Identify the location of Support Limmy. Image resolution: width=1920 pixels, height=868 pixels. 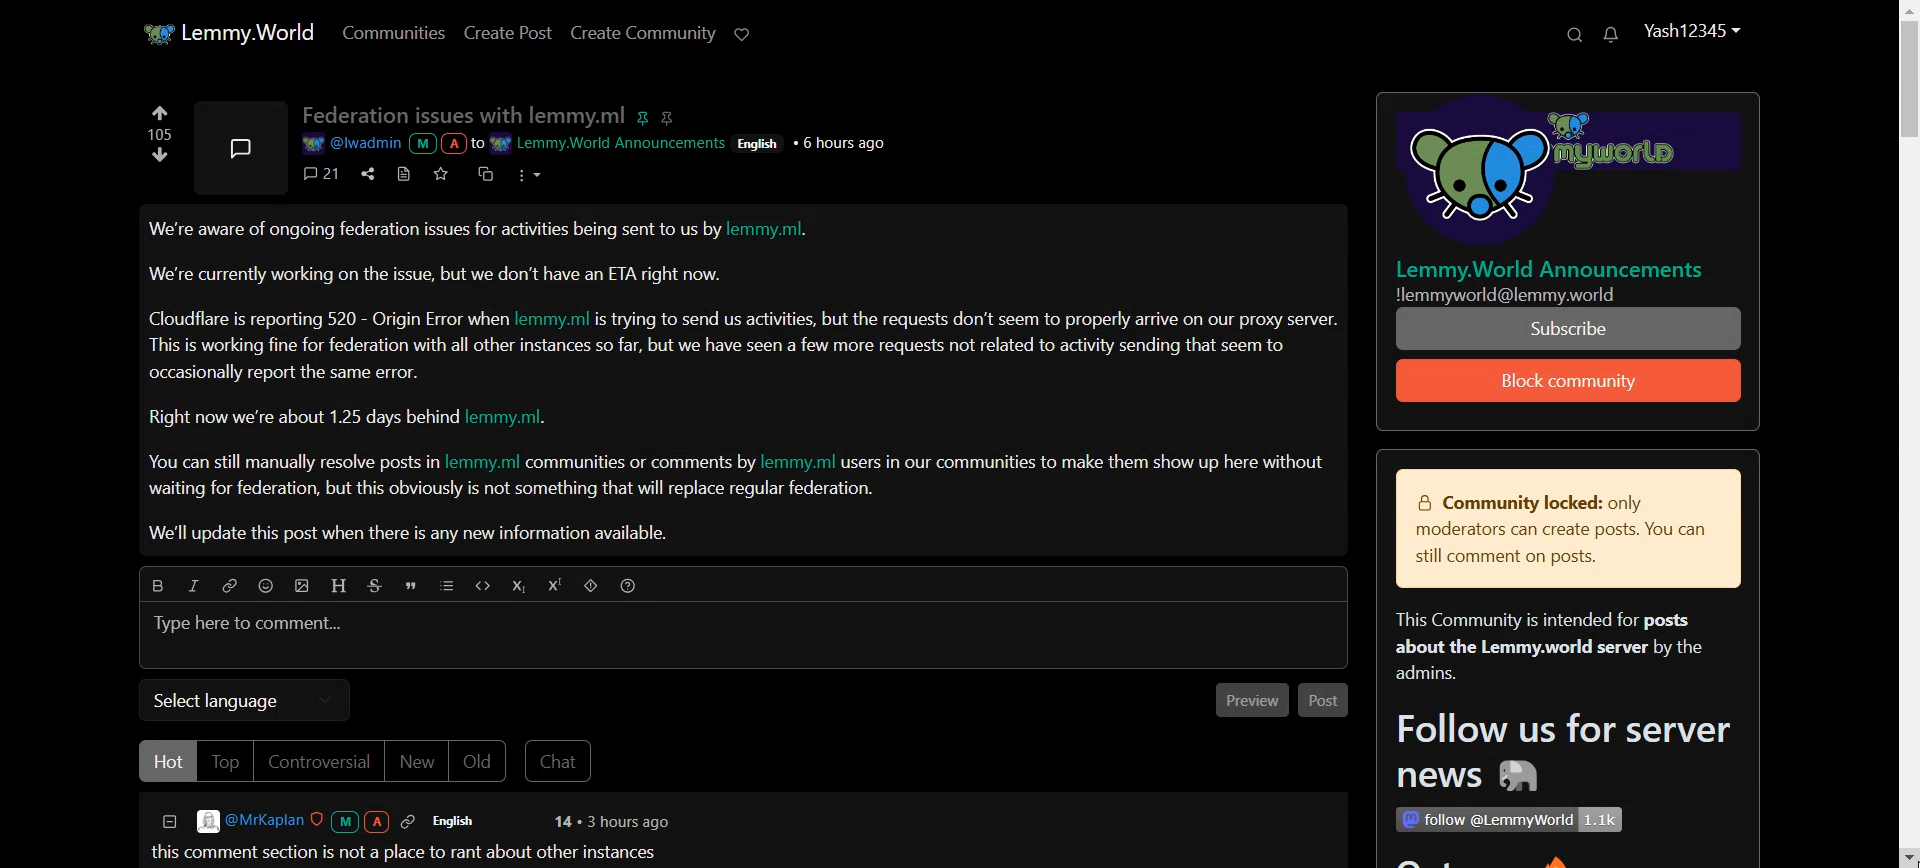
(743, 33).